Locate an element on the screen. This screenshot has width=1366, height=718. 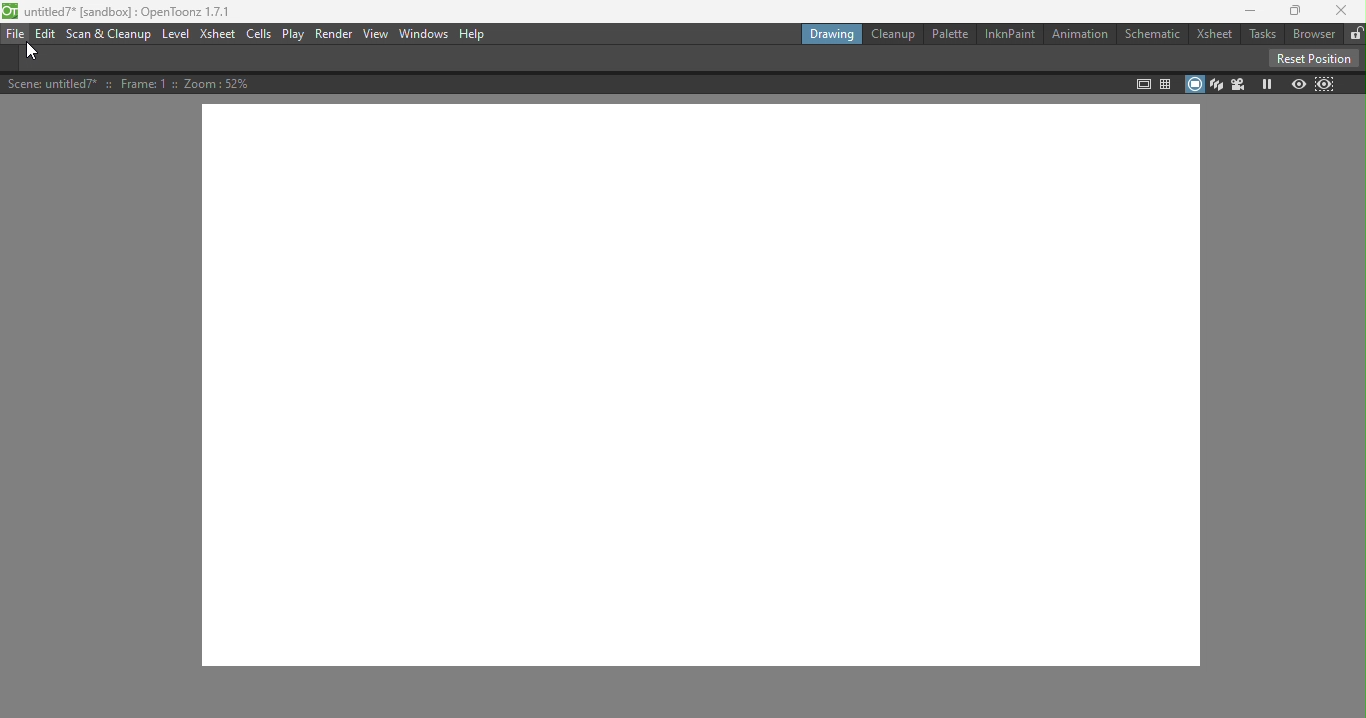
logo is located at coordinates (11, 12).